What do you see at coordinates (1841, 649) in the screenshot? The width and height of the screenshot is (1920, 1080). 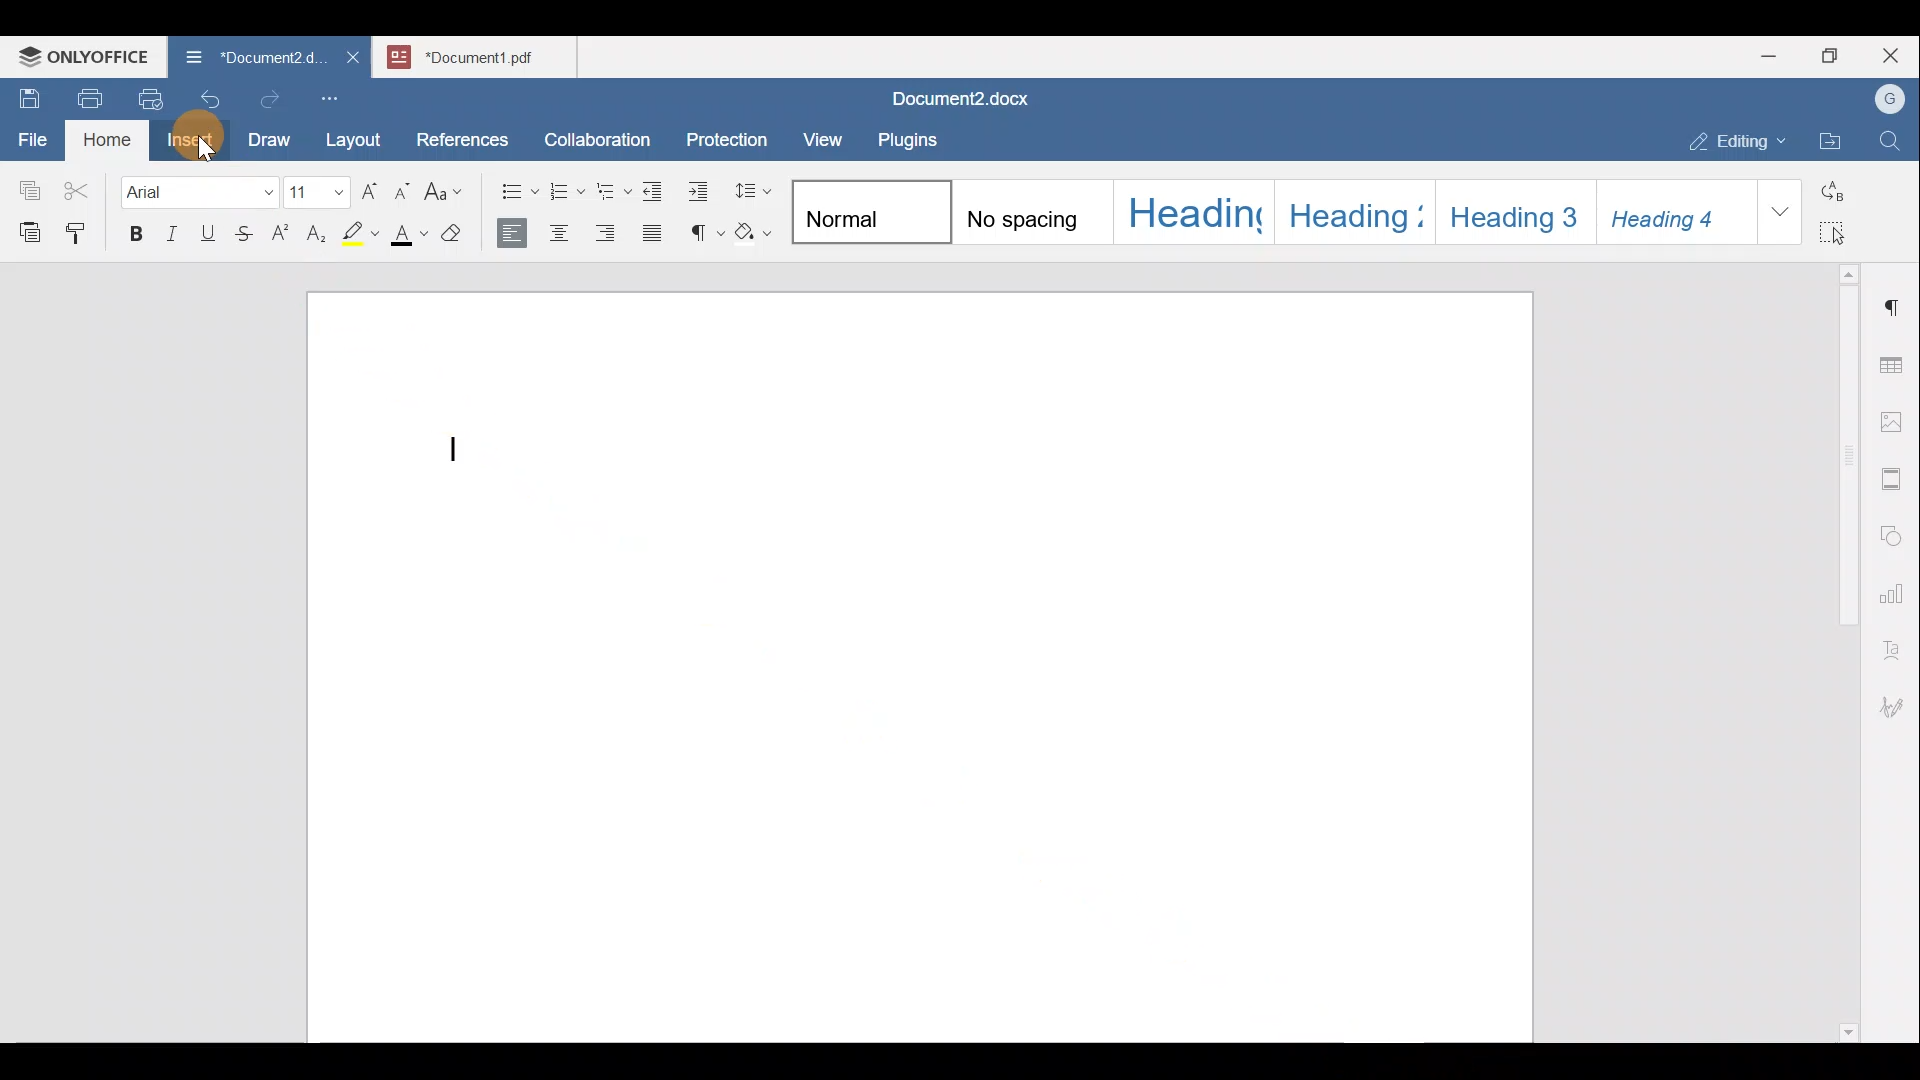 I see `Scroll bar` at bounding box center [1841, 649].